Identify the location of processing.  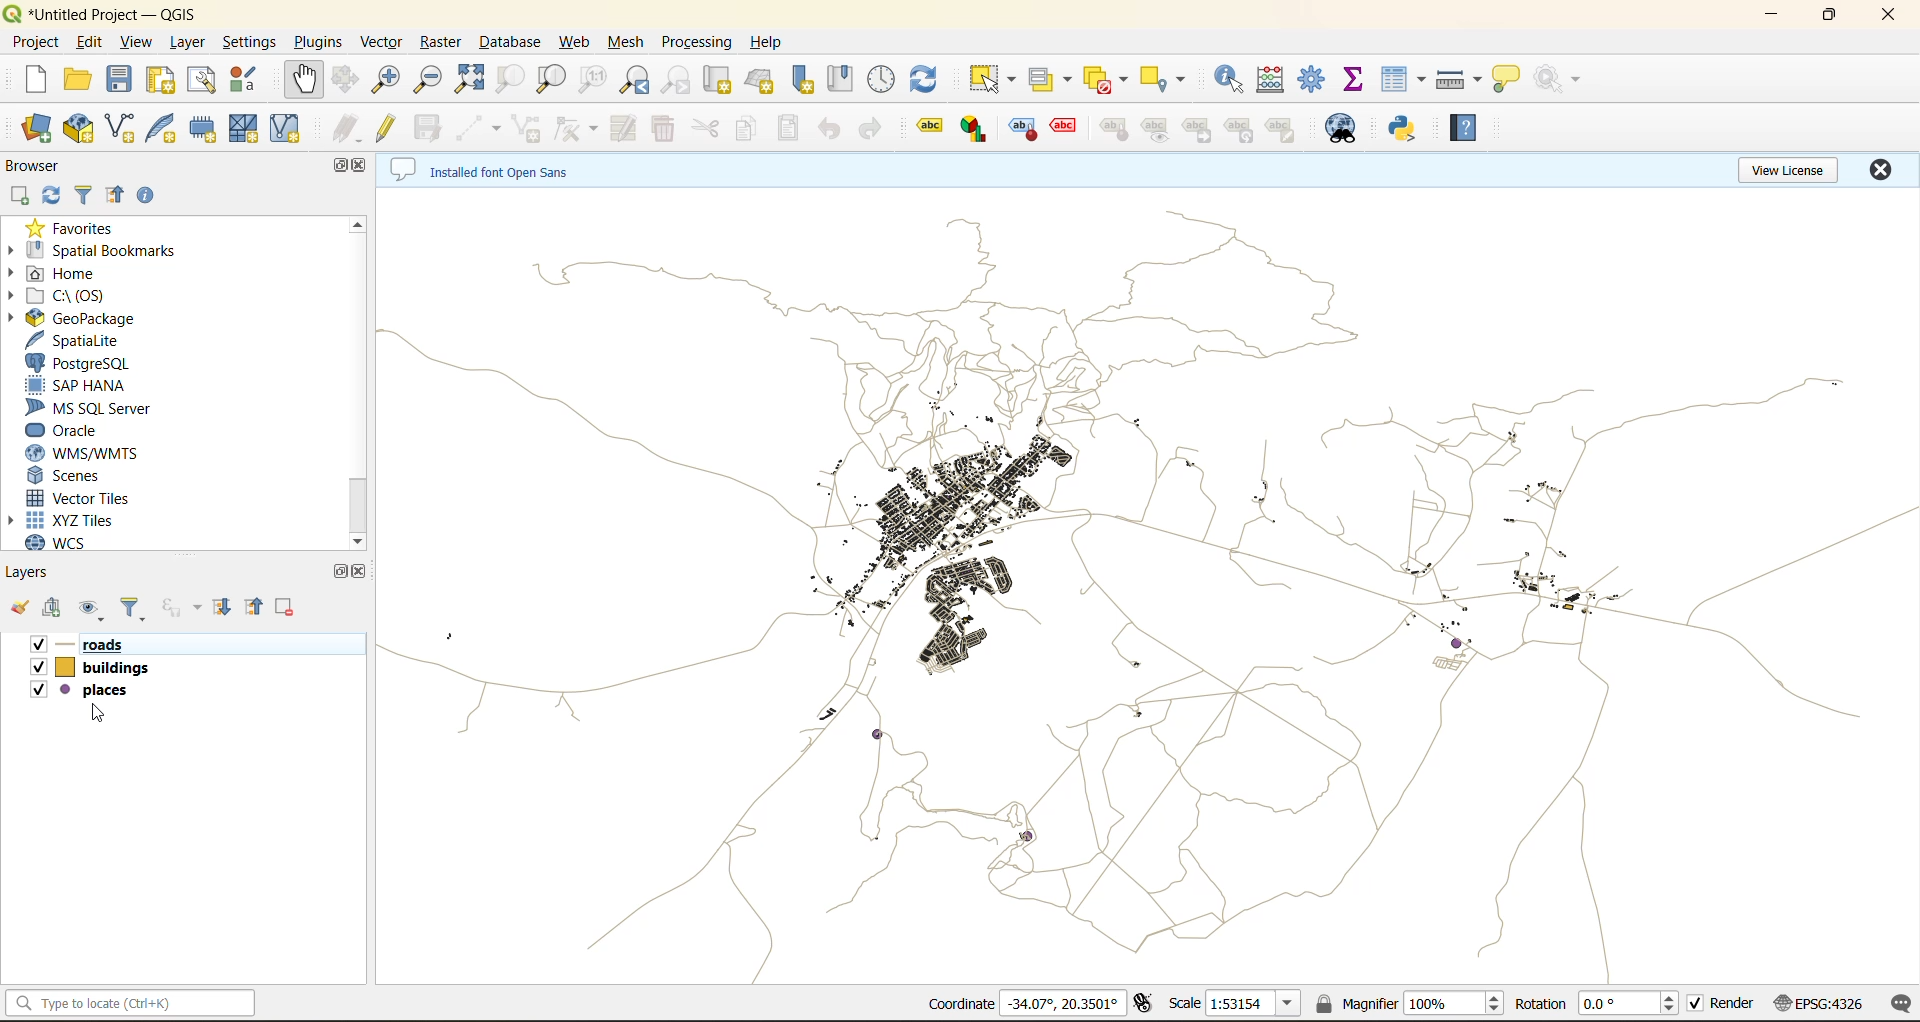
(699, 42).